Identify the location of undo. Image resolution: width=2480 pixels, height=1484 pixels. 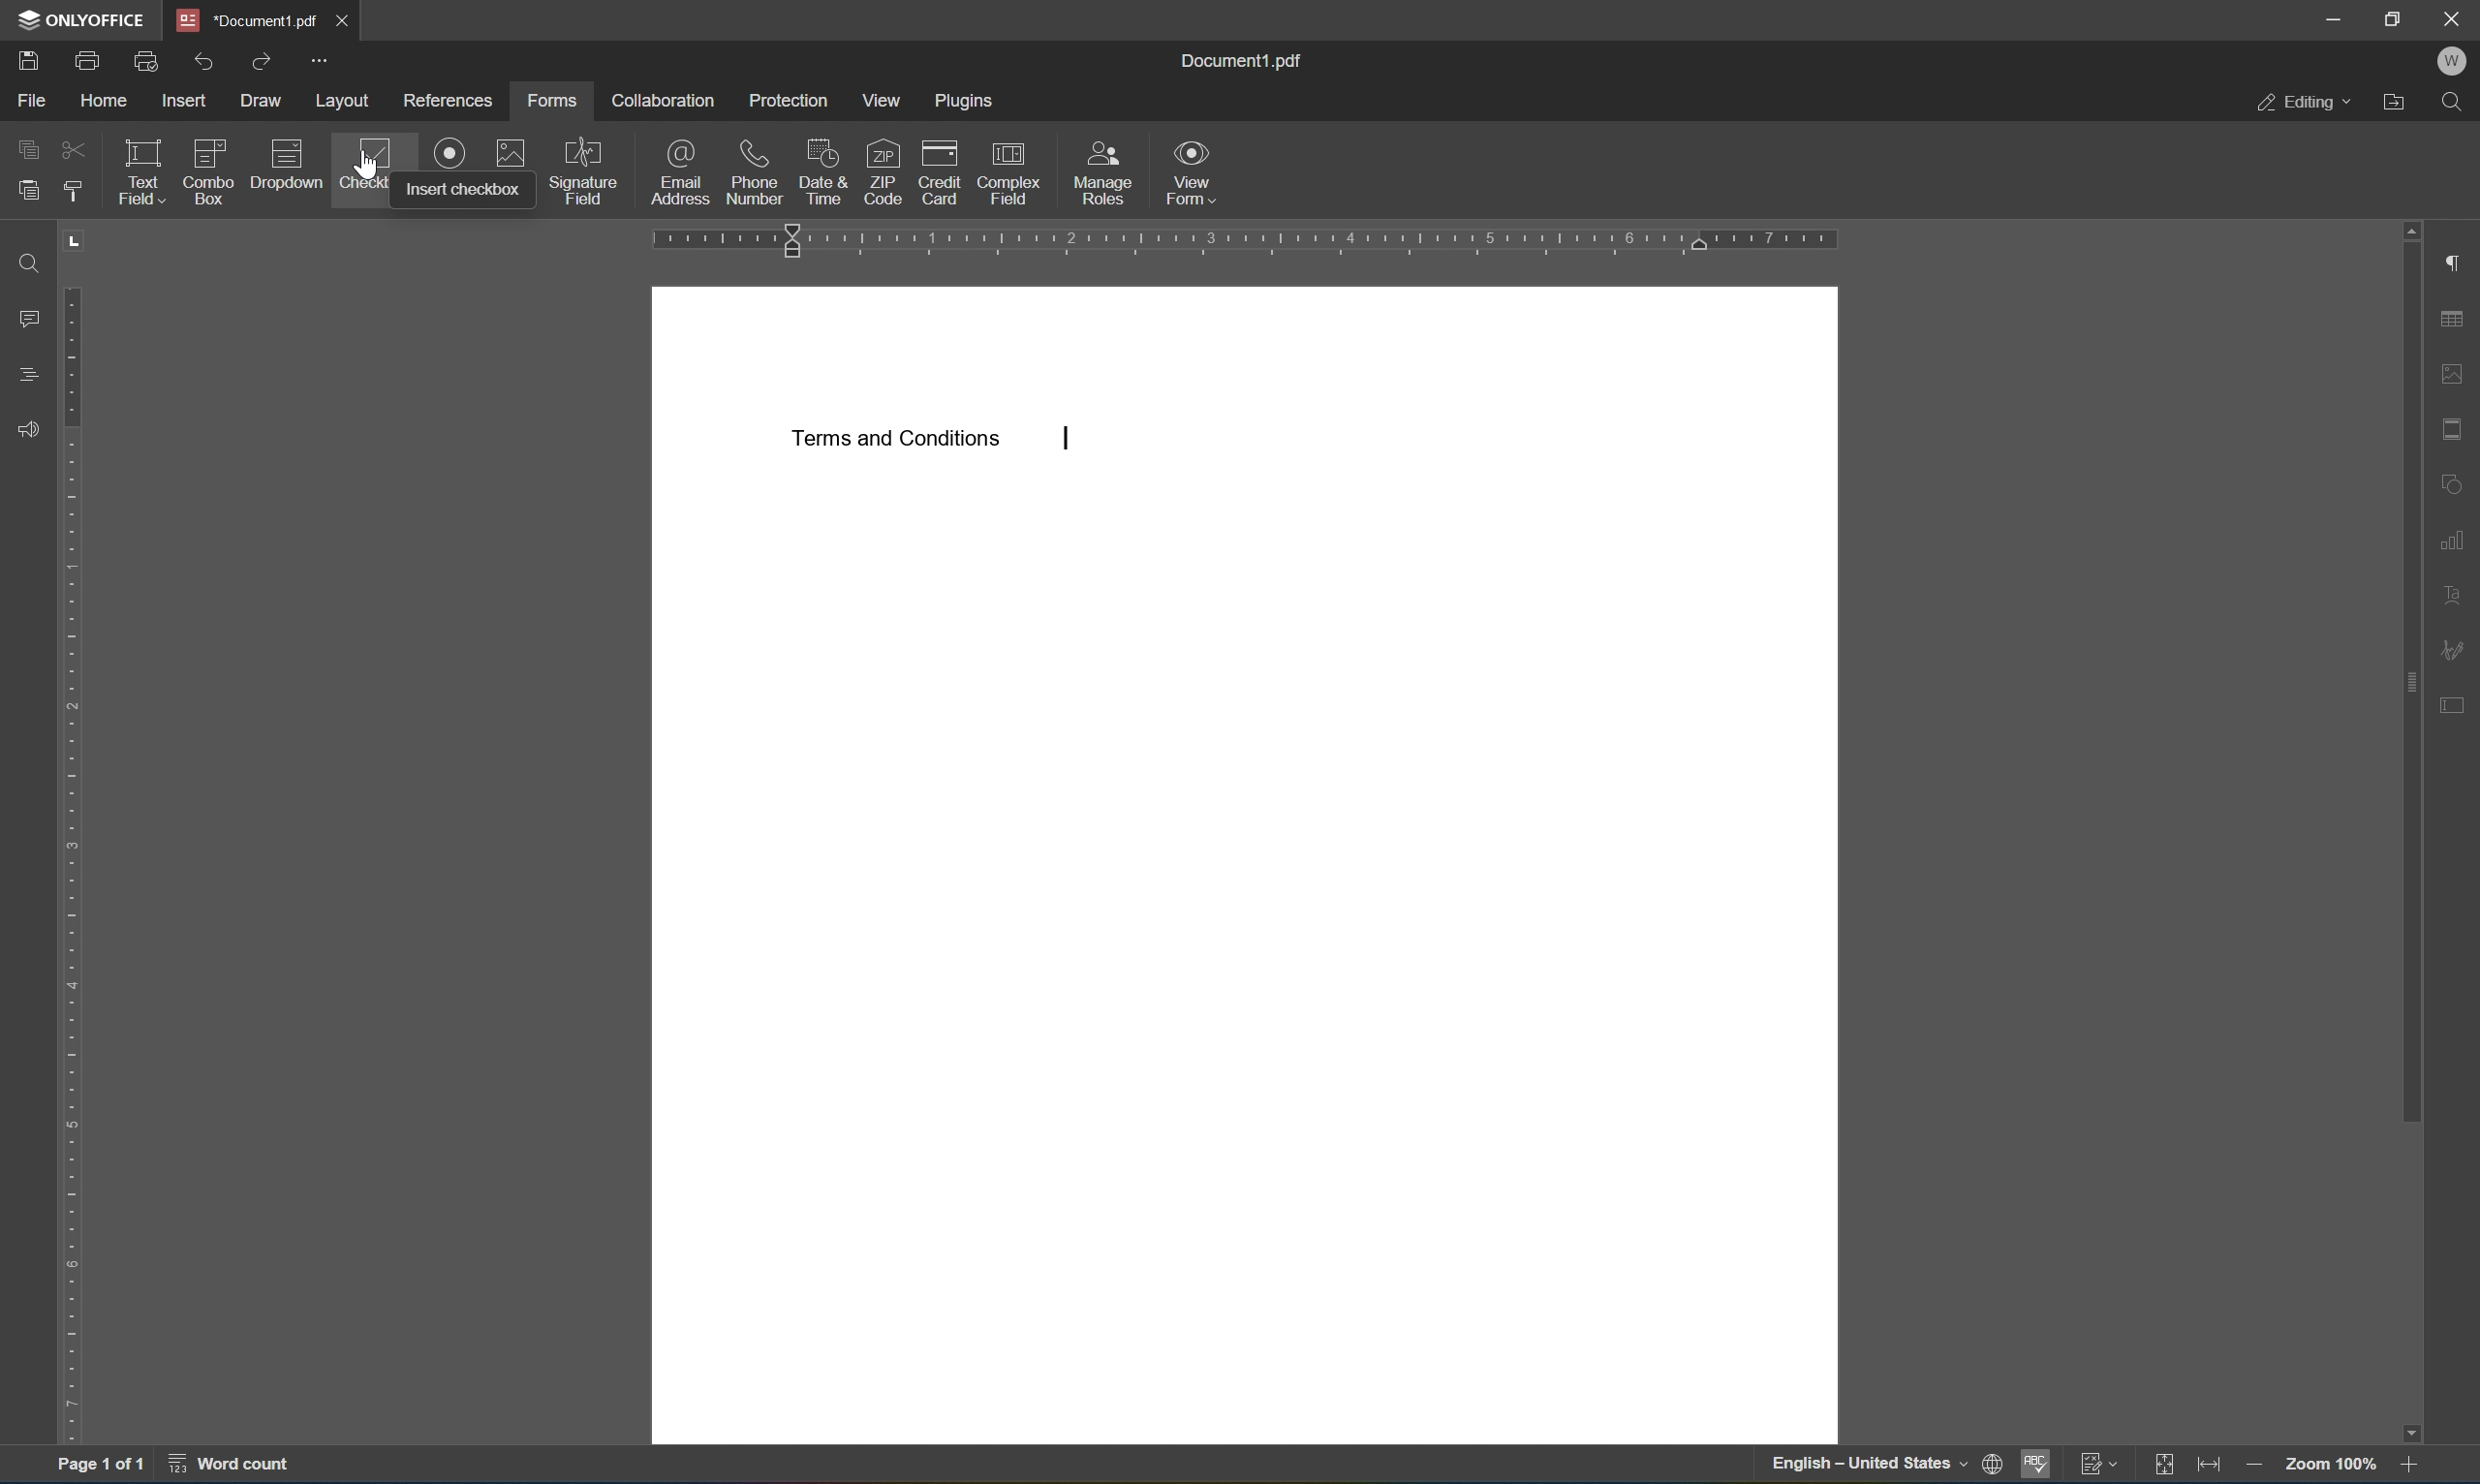
(211, 63).